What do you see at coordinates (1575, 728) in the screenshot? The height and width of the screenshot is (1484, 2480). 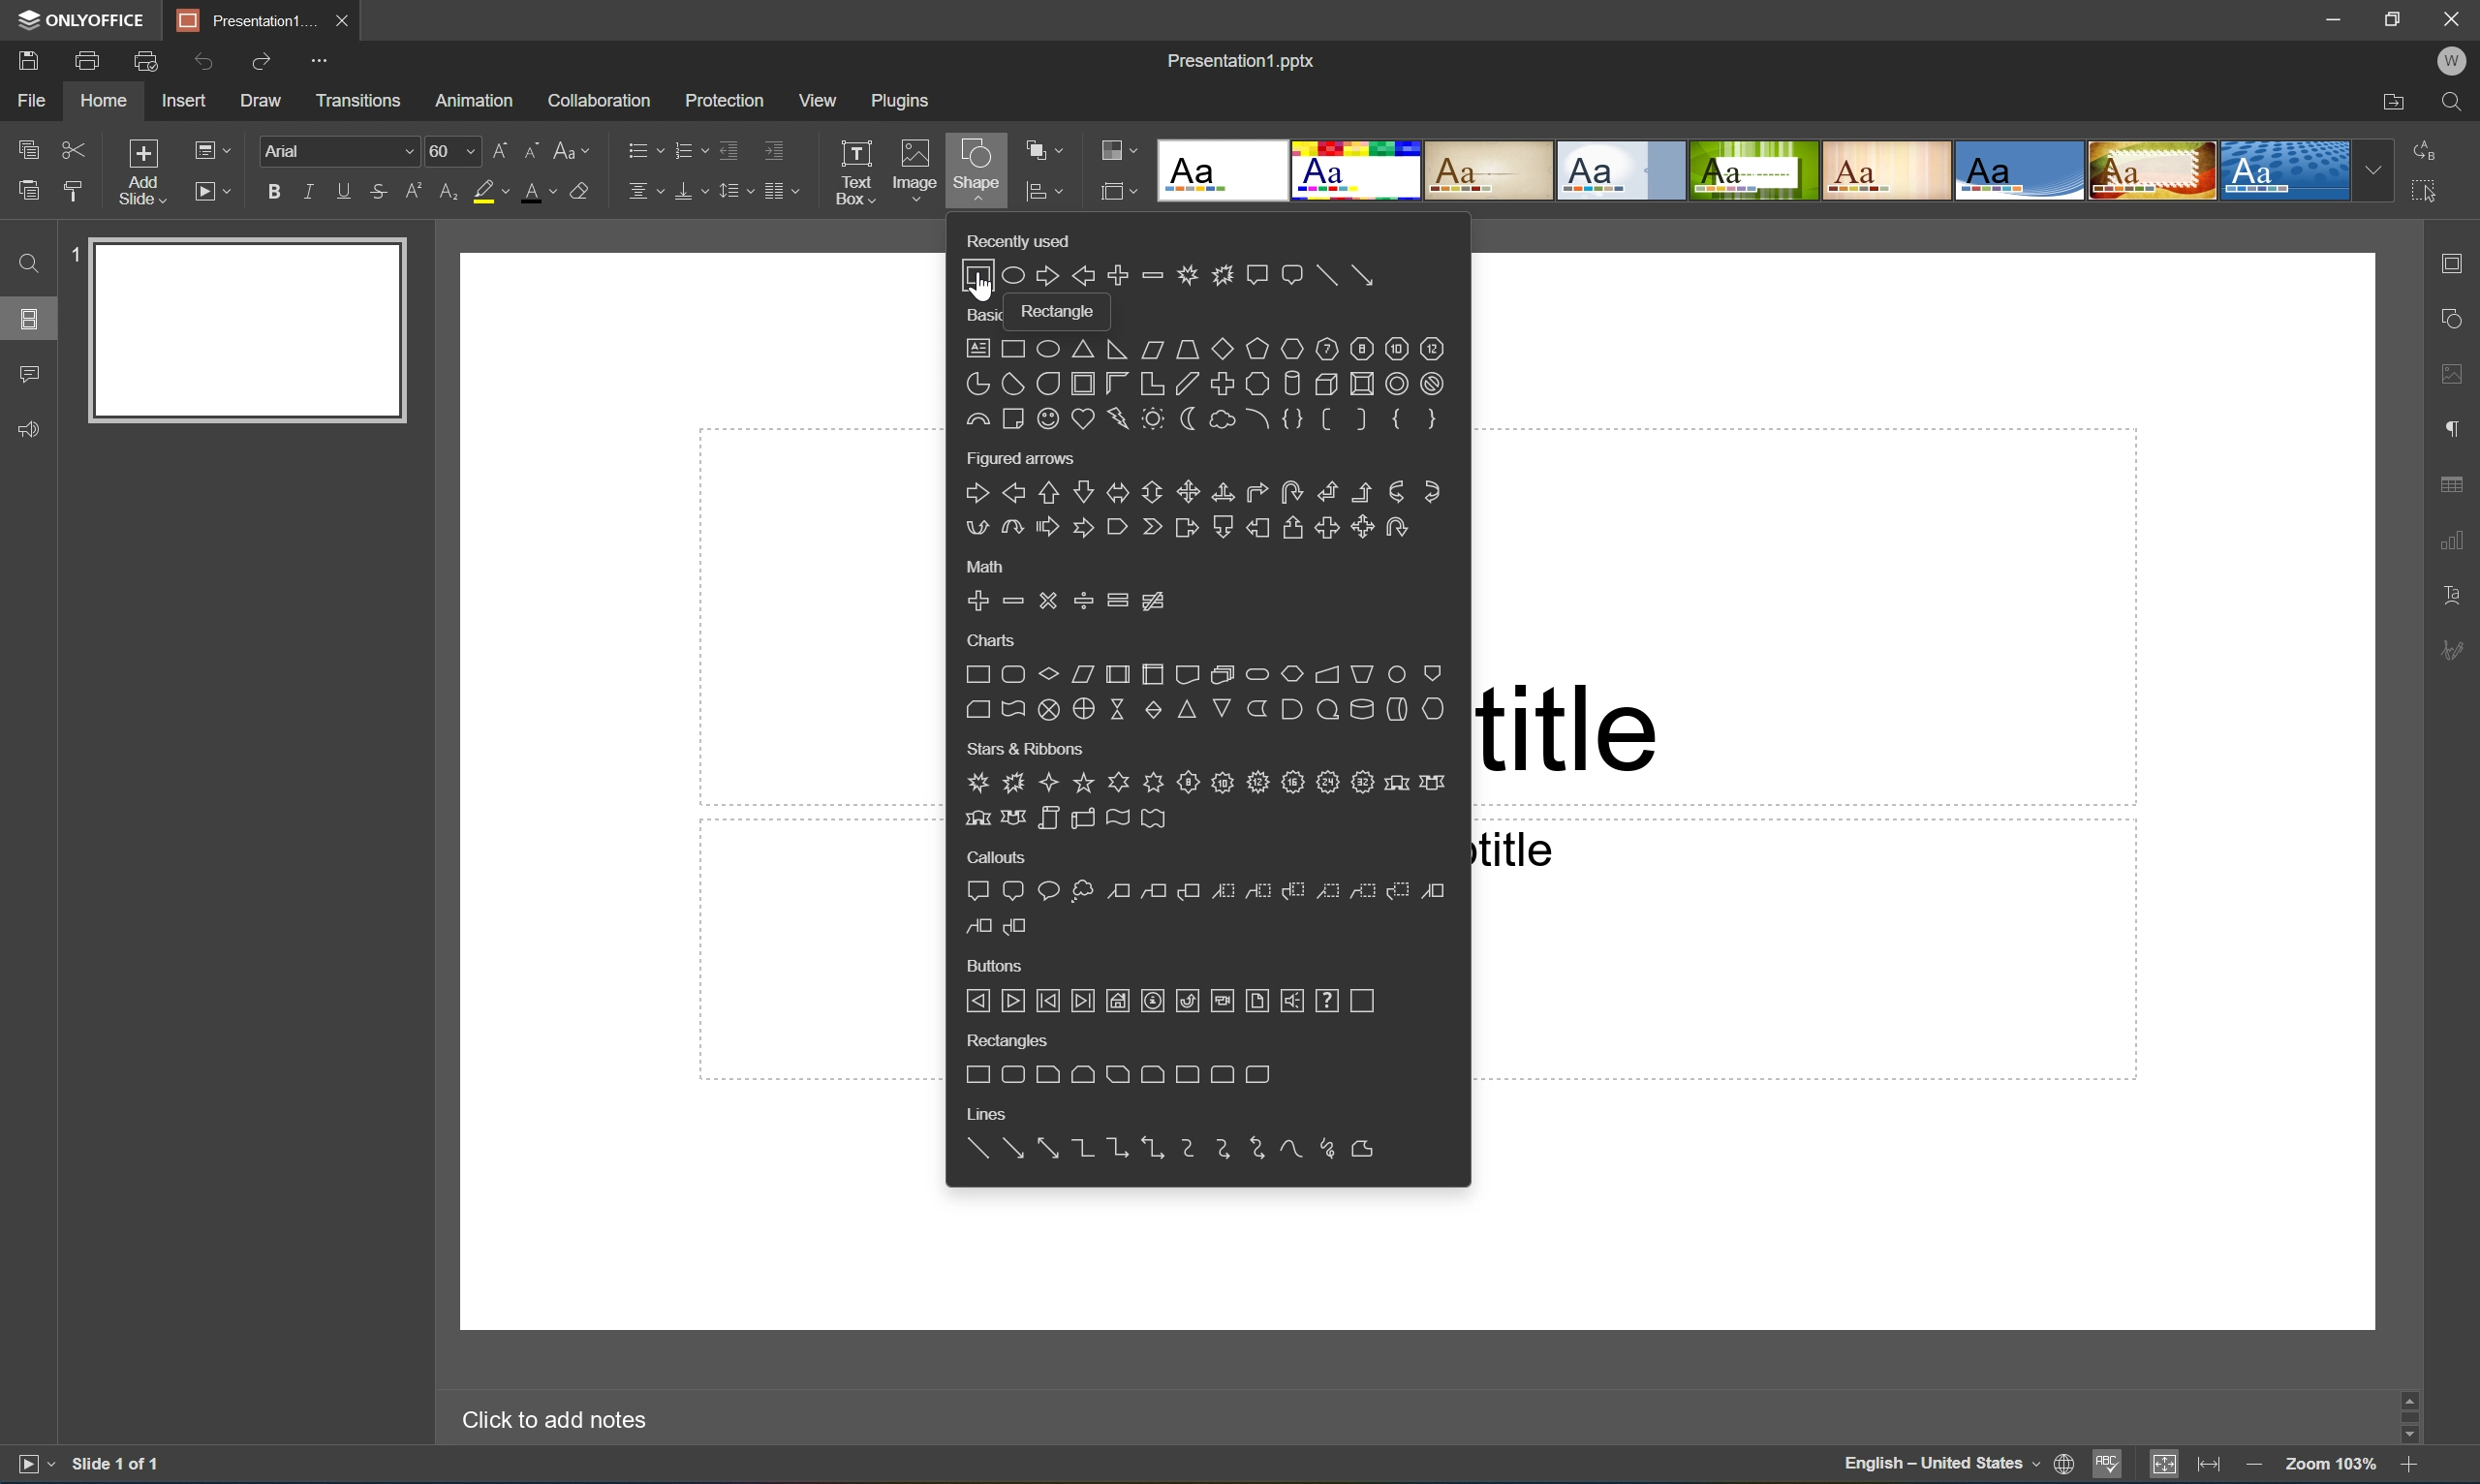 I see `title` at bounding box center [1575, 728].